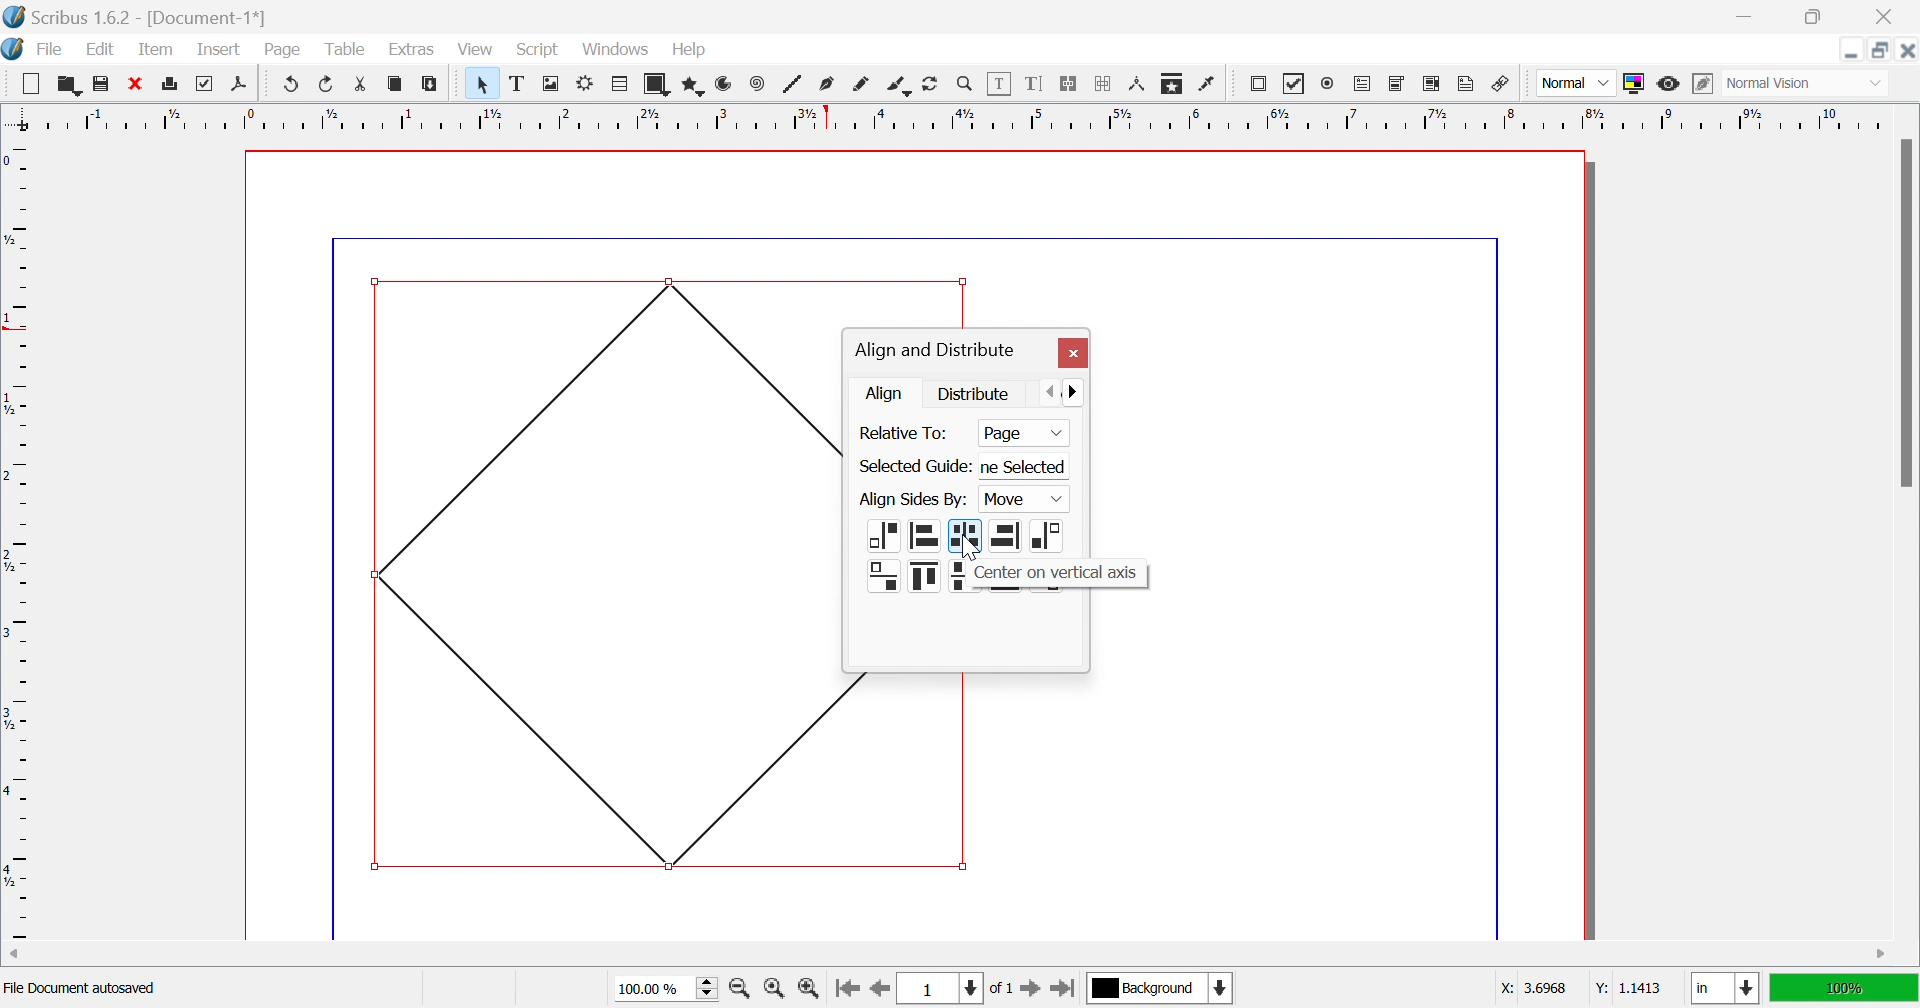 This screenshot has width=1920, height=1008. Describe the element at coordinates (51, 51) in the screenshot. I see `File` at that location.